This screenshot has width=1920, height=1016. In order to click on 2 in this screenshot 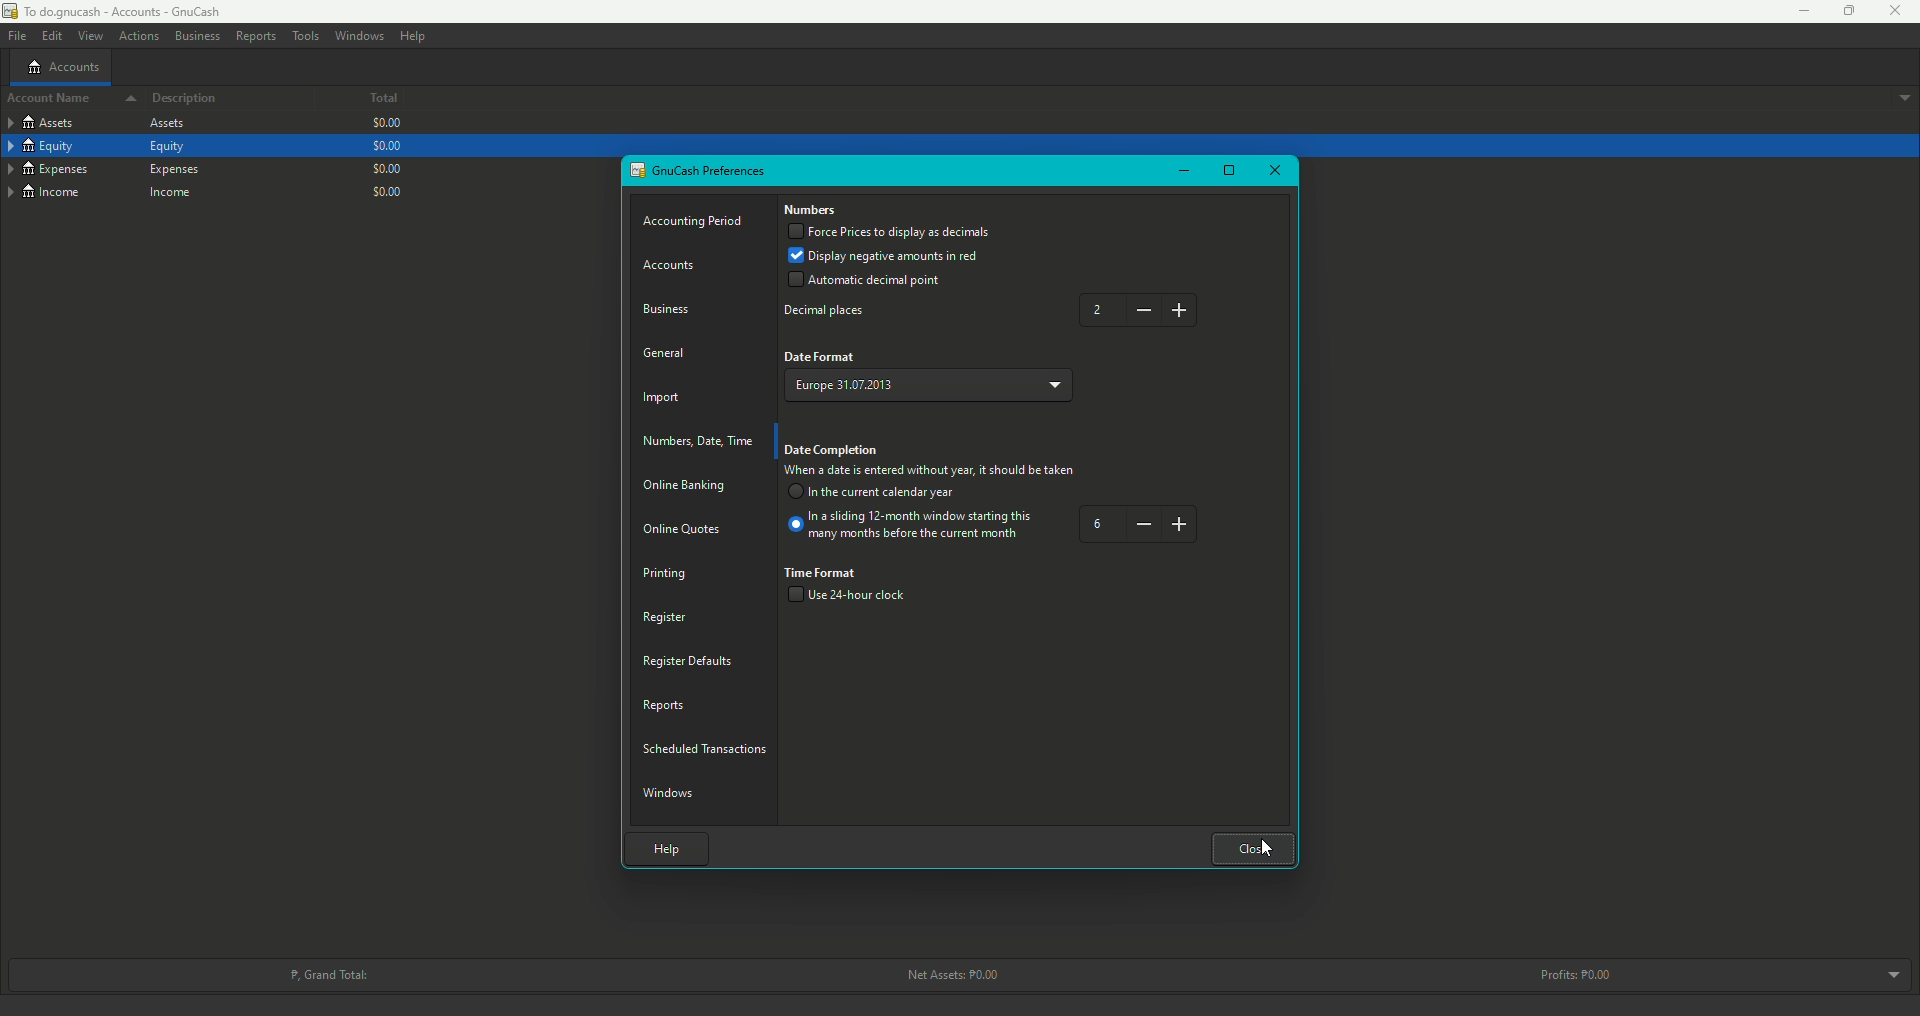, I will do `click(1142, 310)`.